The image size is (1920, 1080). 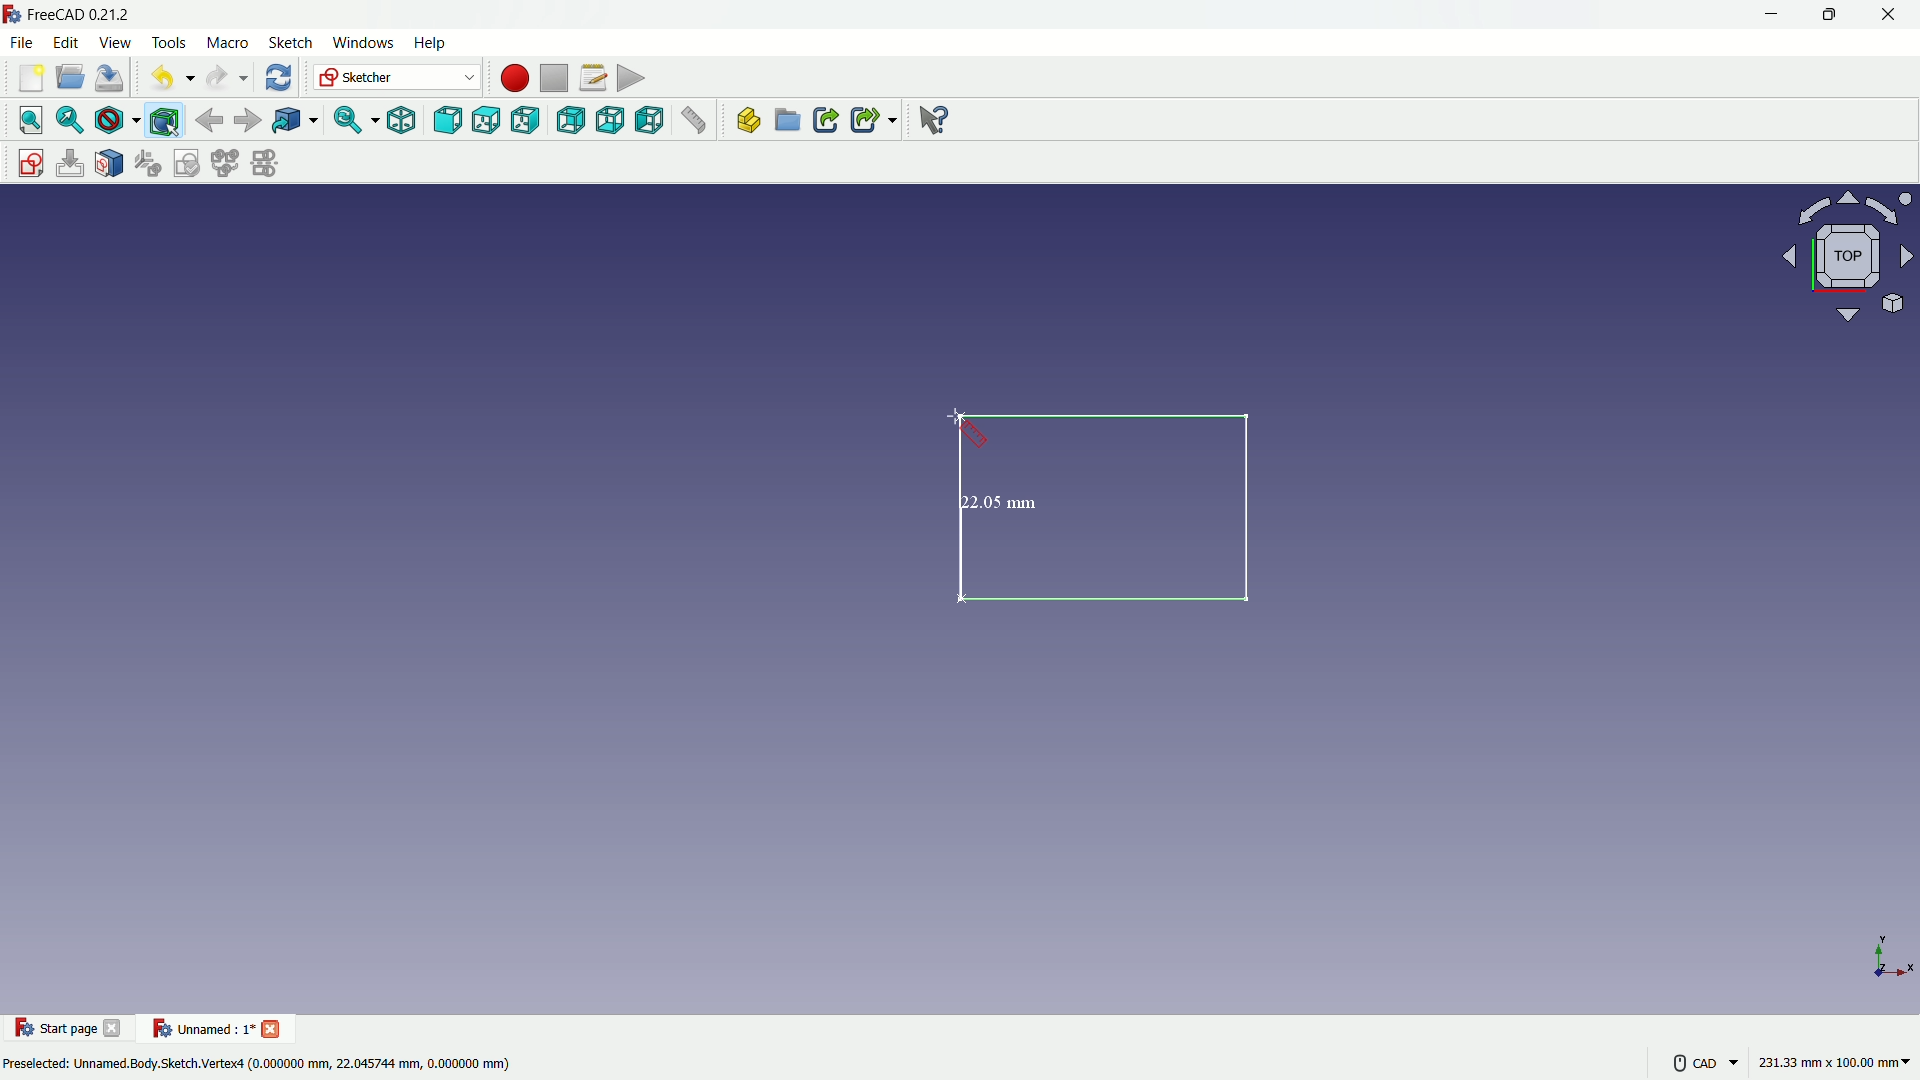 I want to click on merge sketches, so click(x=227, y=164).